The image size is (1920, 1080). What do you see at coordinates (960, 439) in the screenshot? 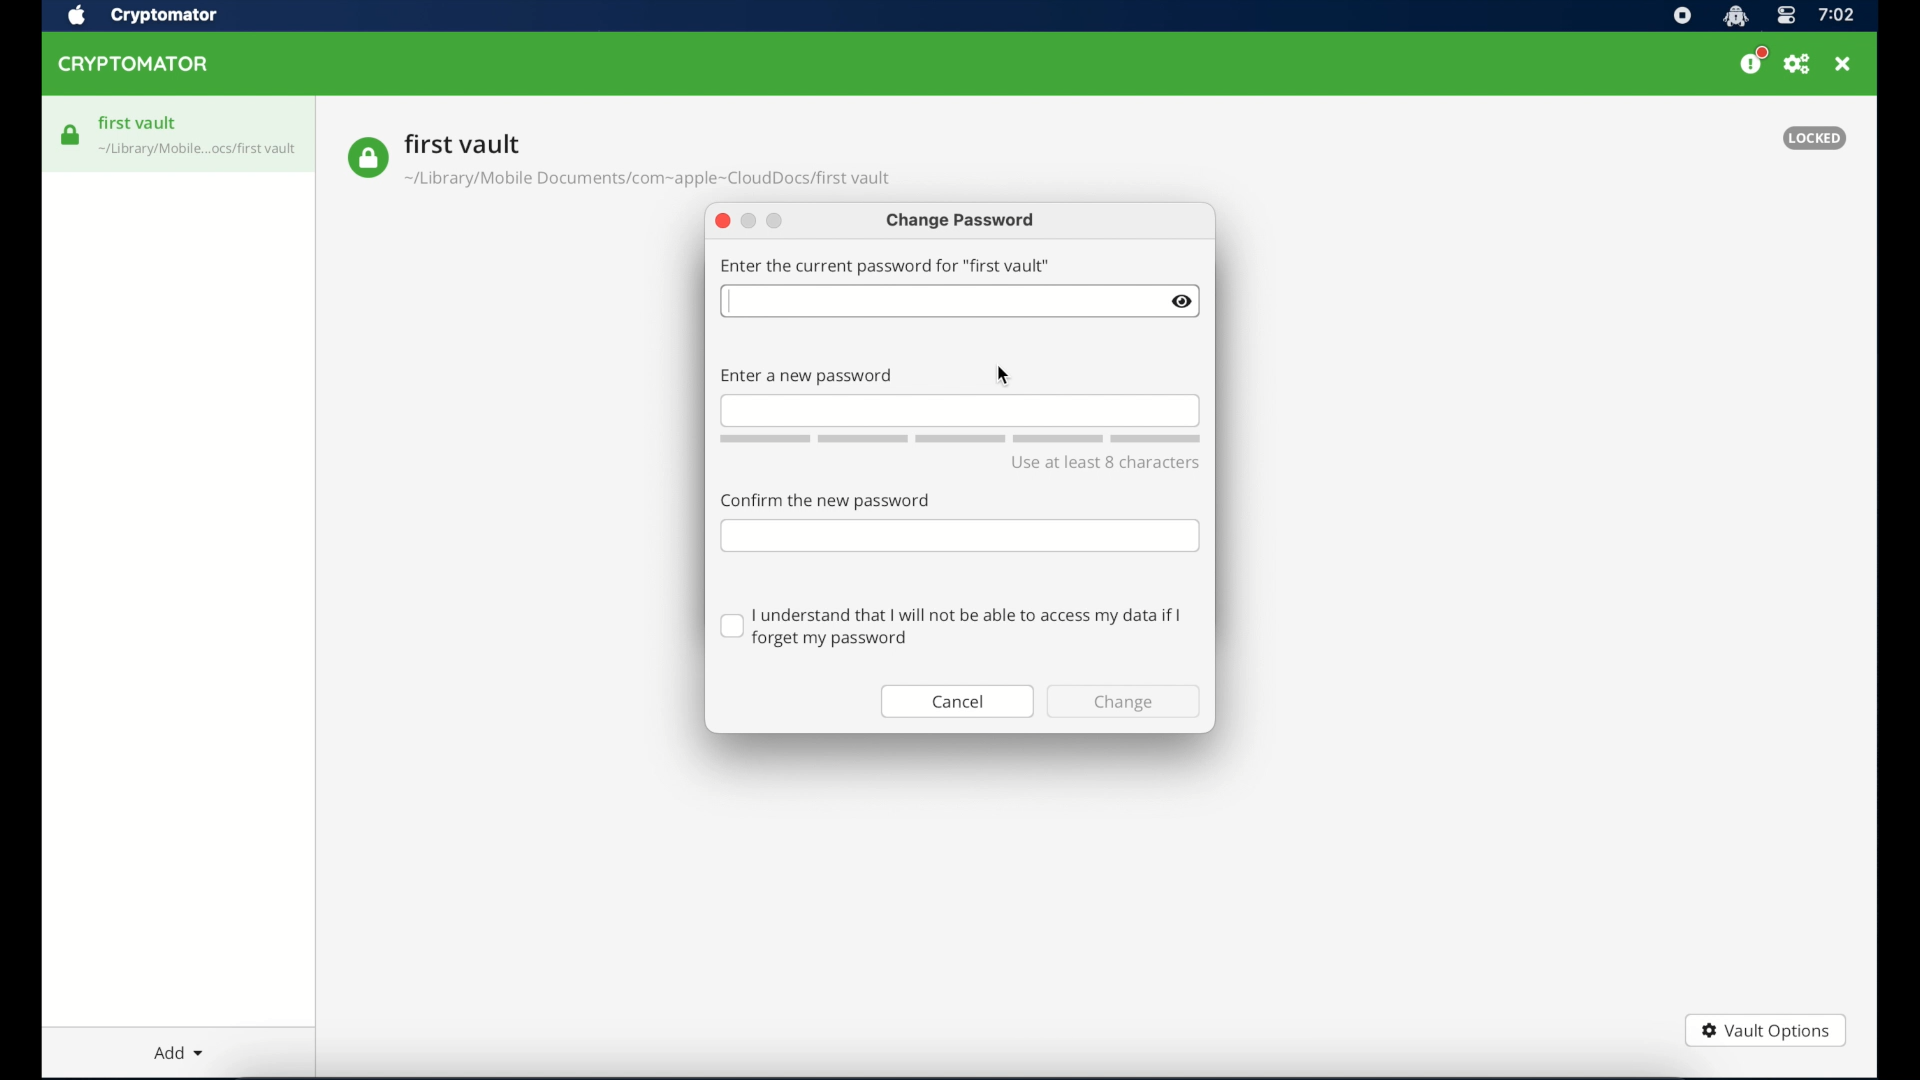
I see `word count` at bounding box center [960, 439].